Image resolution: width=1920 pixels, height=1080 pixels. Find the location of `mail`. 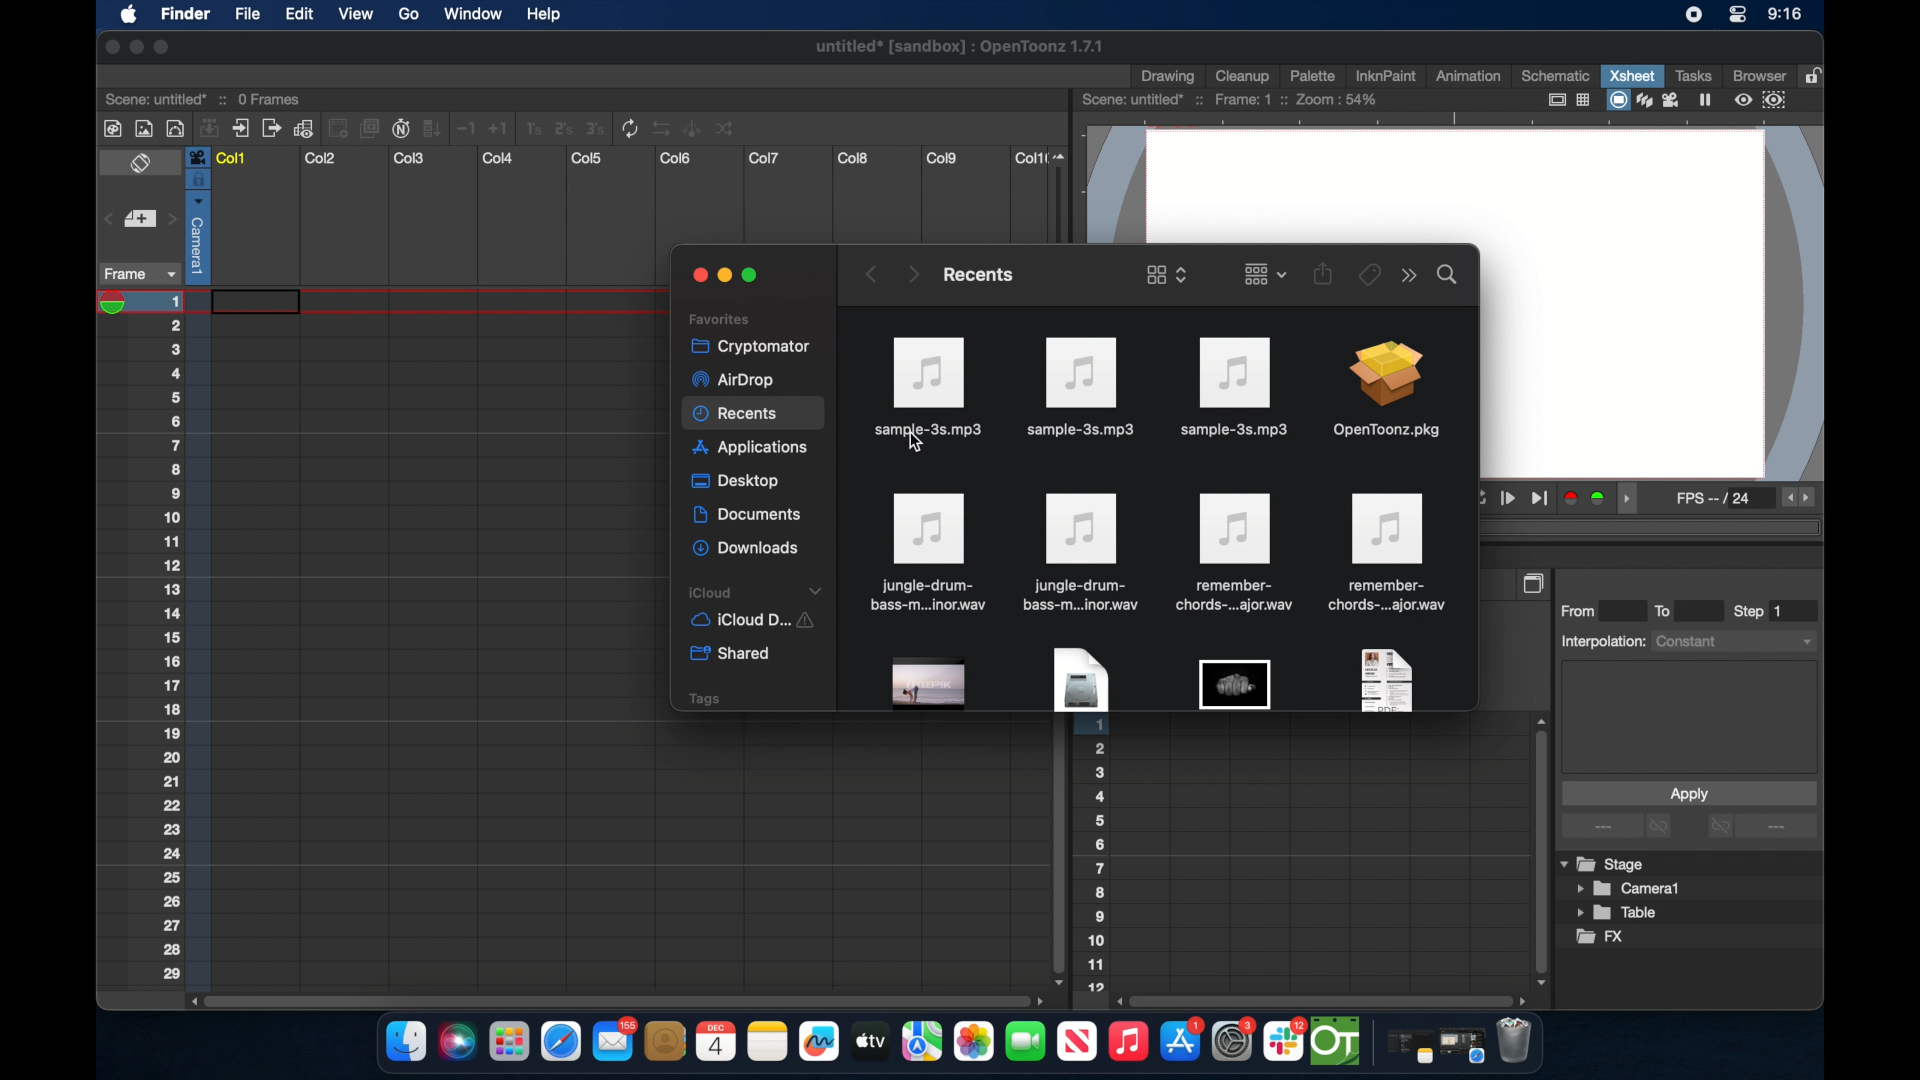

mail is located at coordinates (614, 1039).